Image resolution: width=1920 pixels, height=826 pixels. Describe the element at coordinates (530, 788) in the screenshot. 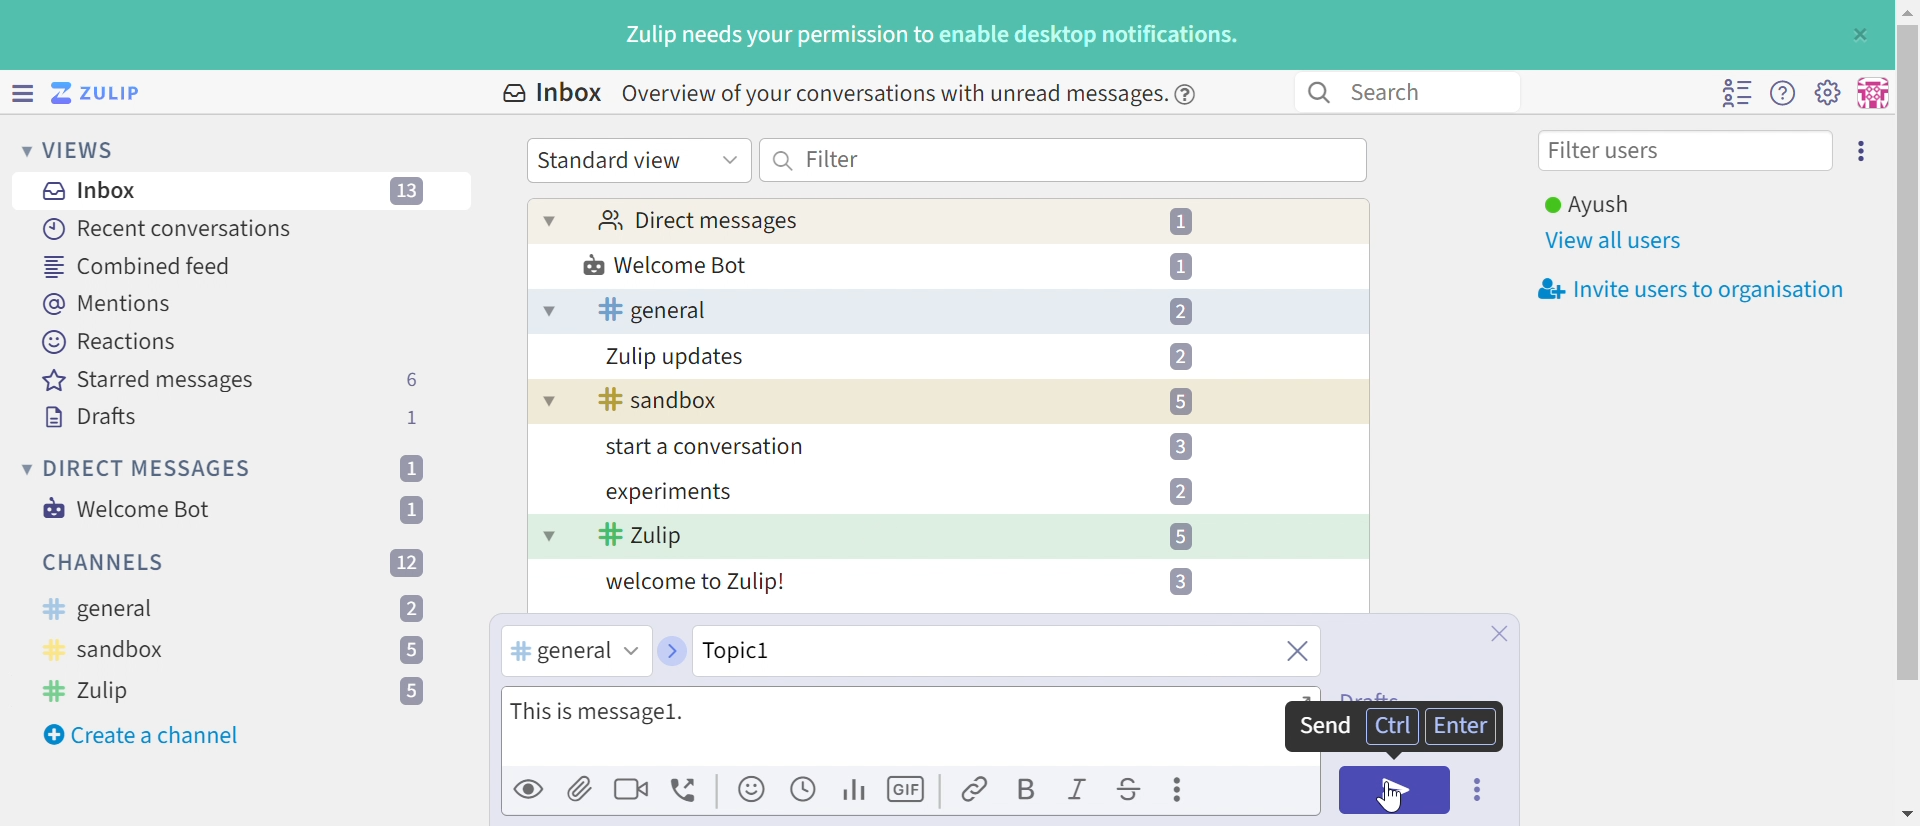

I see `Preview` at that location.